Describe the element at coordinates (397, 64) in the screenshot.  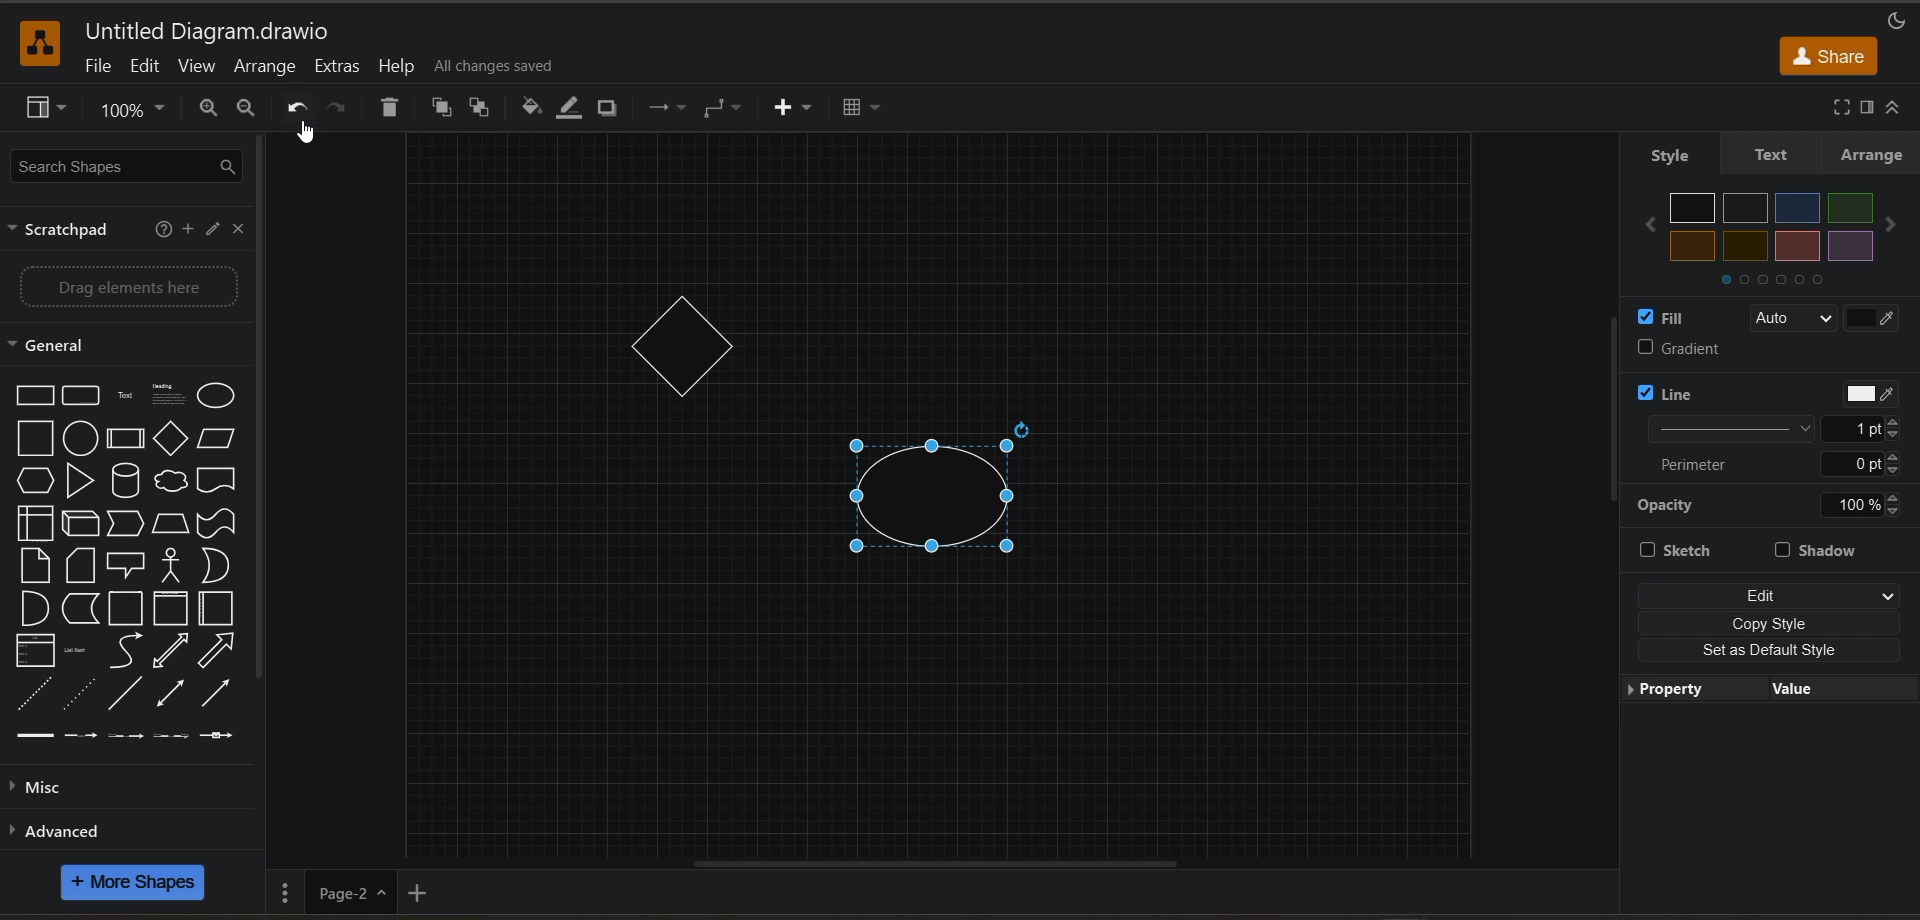
I see `help` at that location.